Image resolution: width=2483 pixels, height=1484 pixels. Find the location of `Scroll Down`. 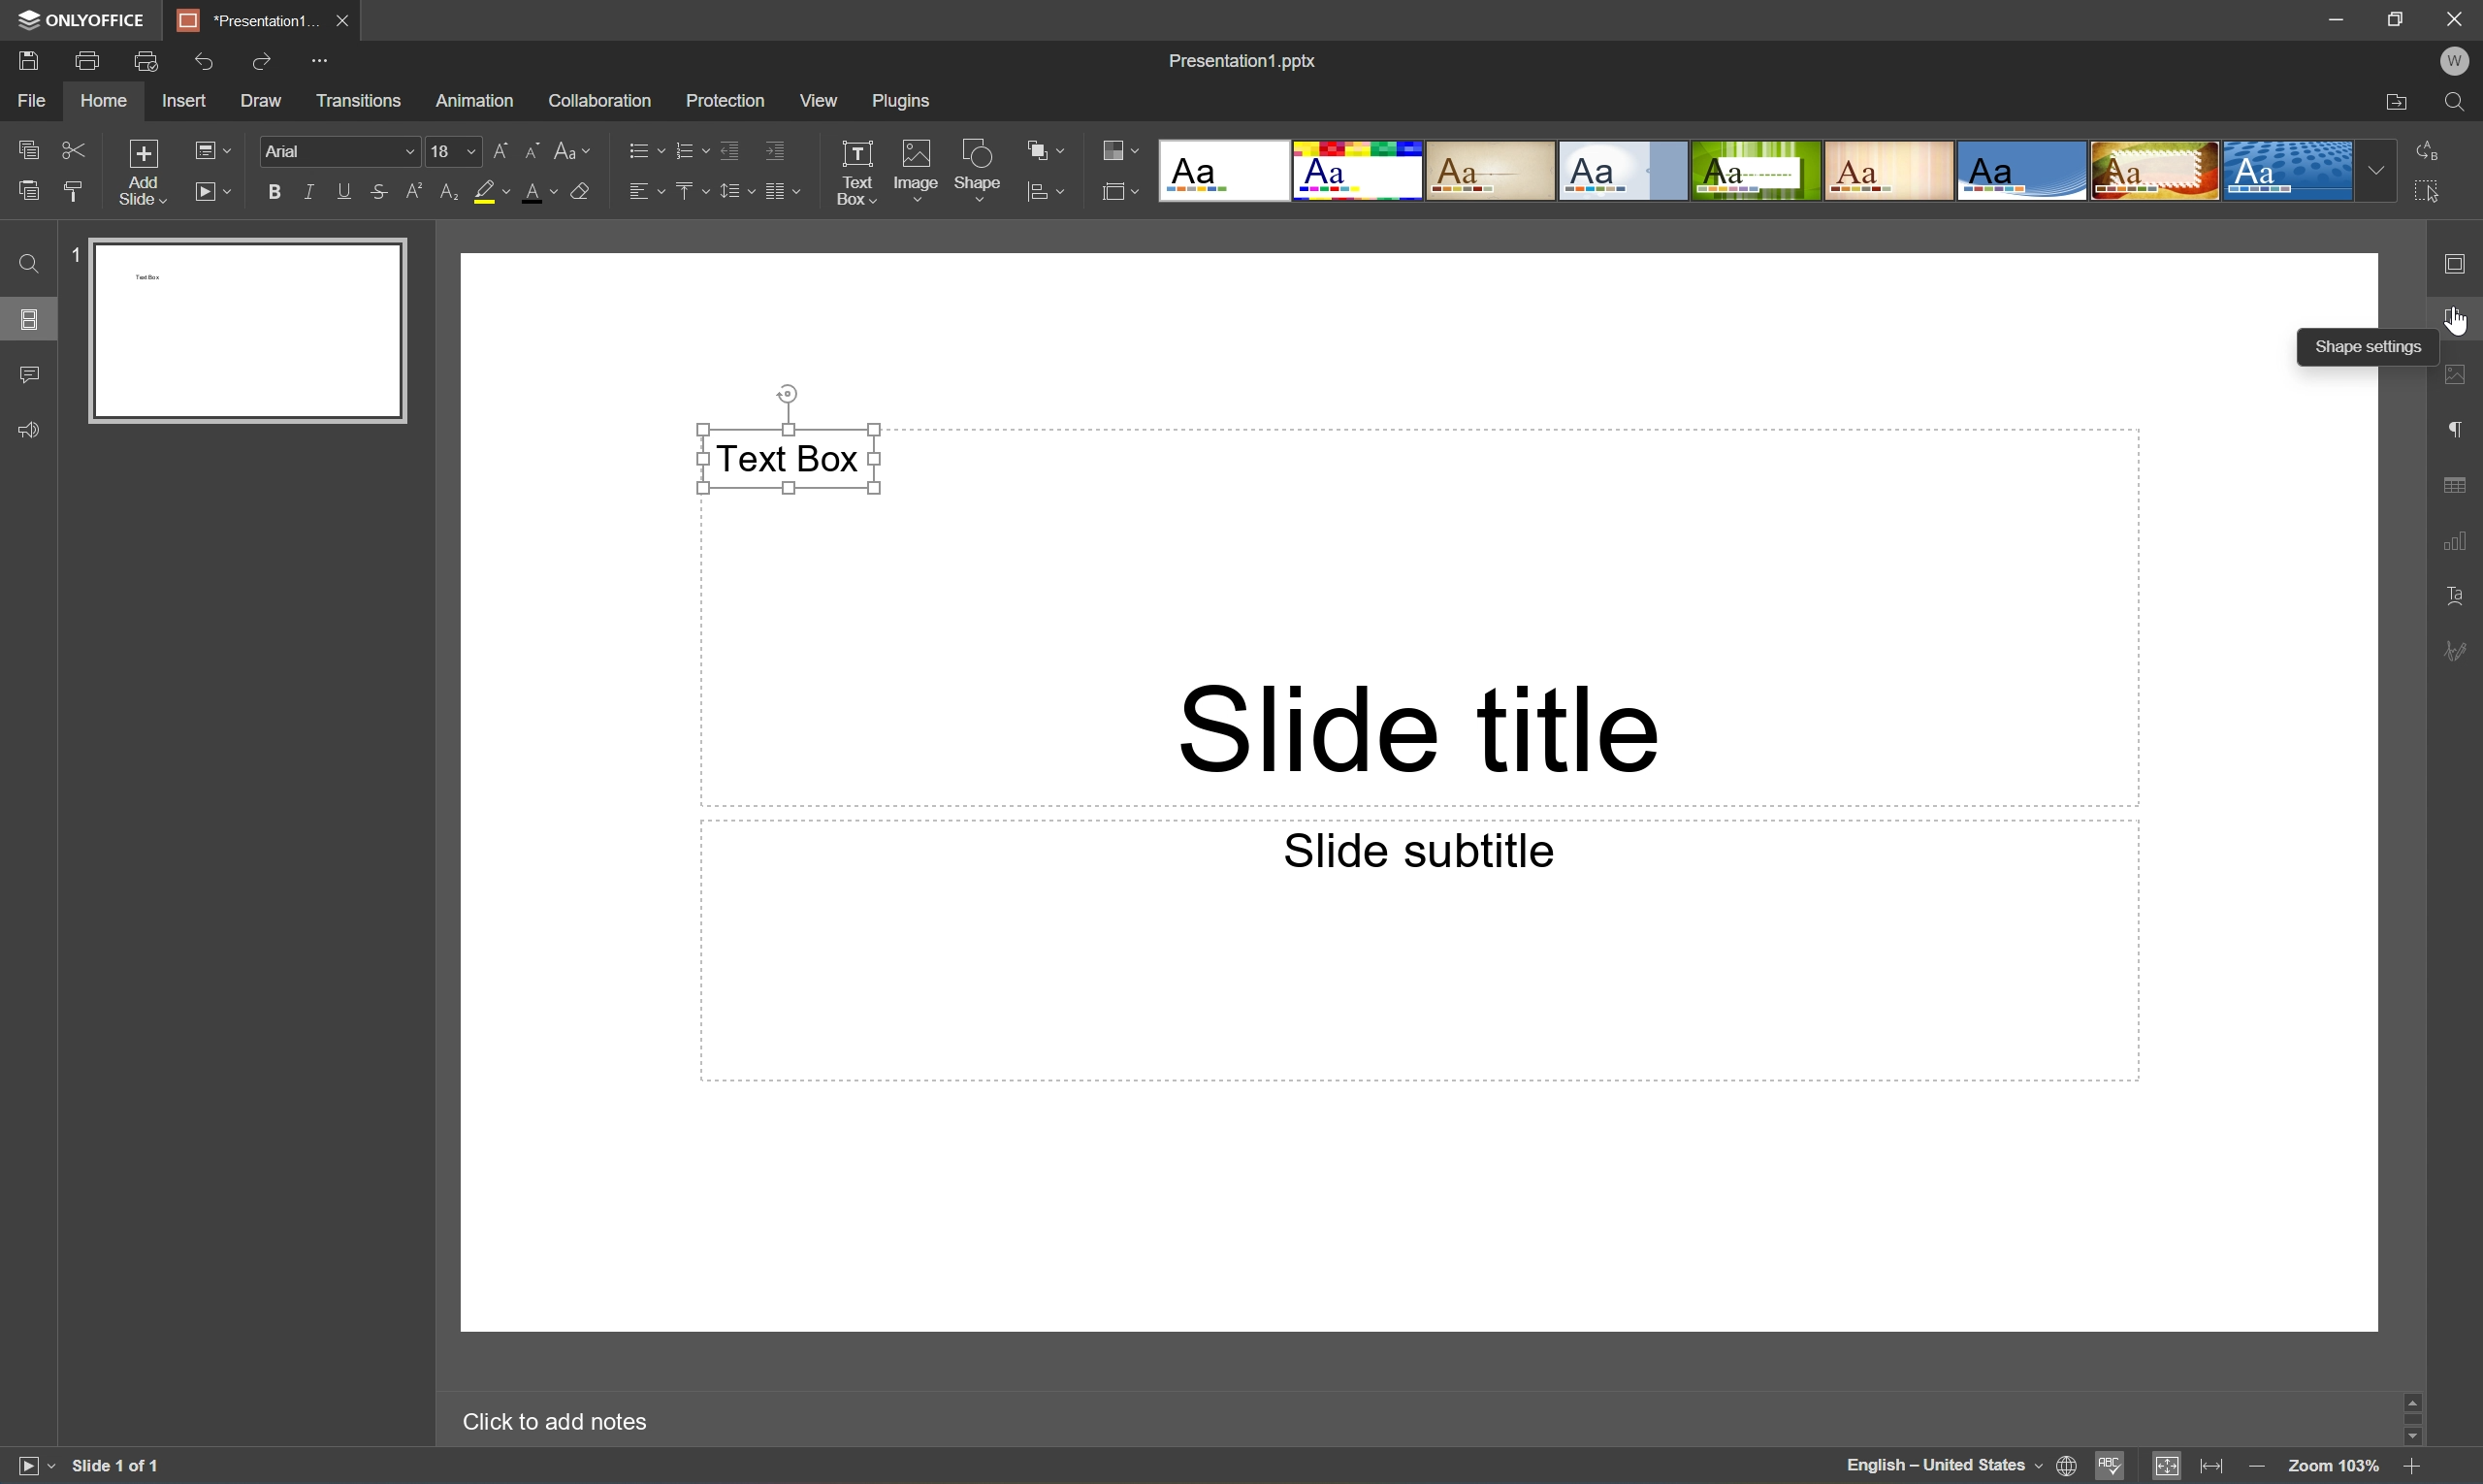

Scroll Down is located at coordinates (2413, 1435).